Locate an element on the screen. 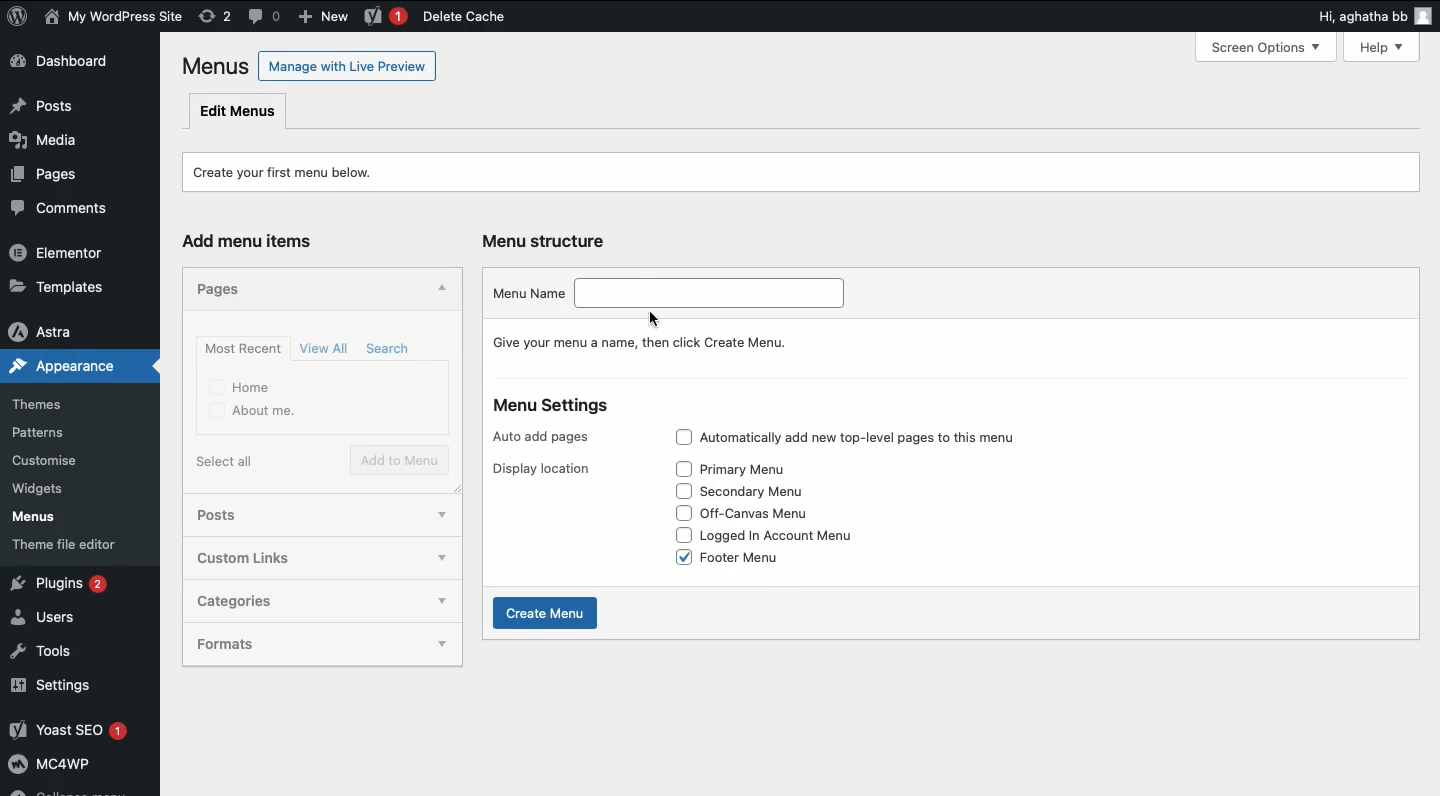 This screenshot has height=796, width=1440. Add to menu is located at coordinates (399, 459).